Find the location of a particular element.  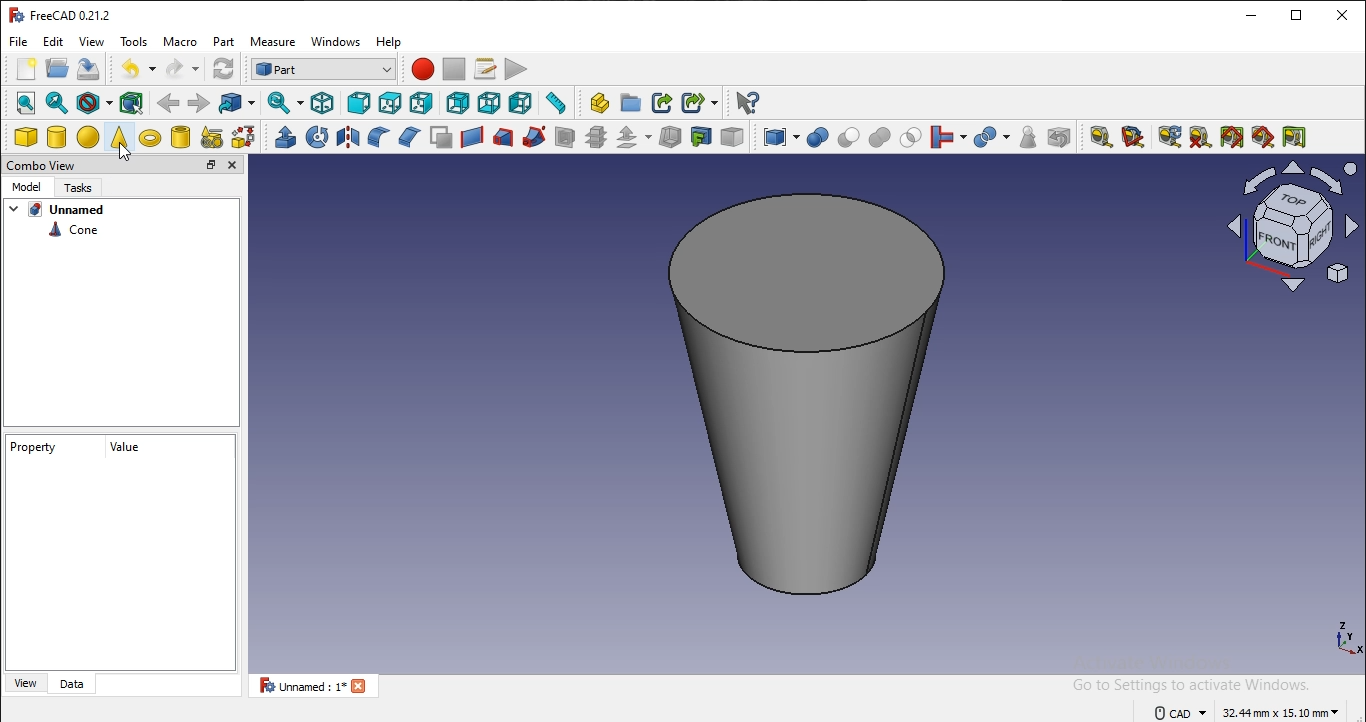

save is located at coordinates (89, 70).